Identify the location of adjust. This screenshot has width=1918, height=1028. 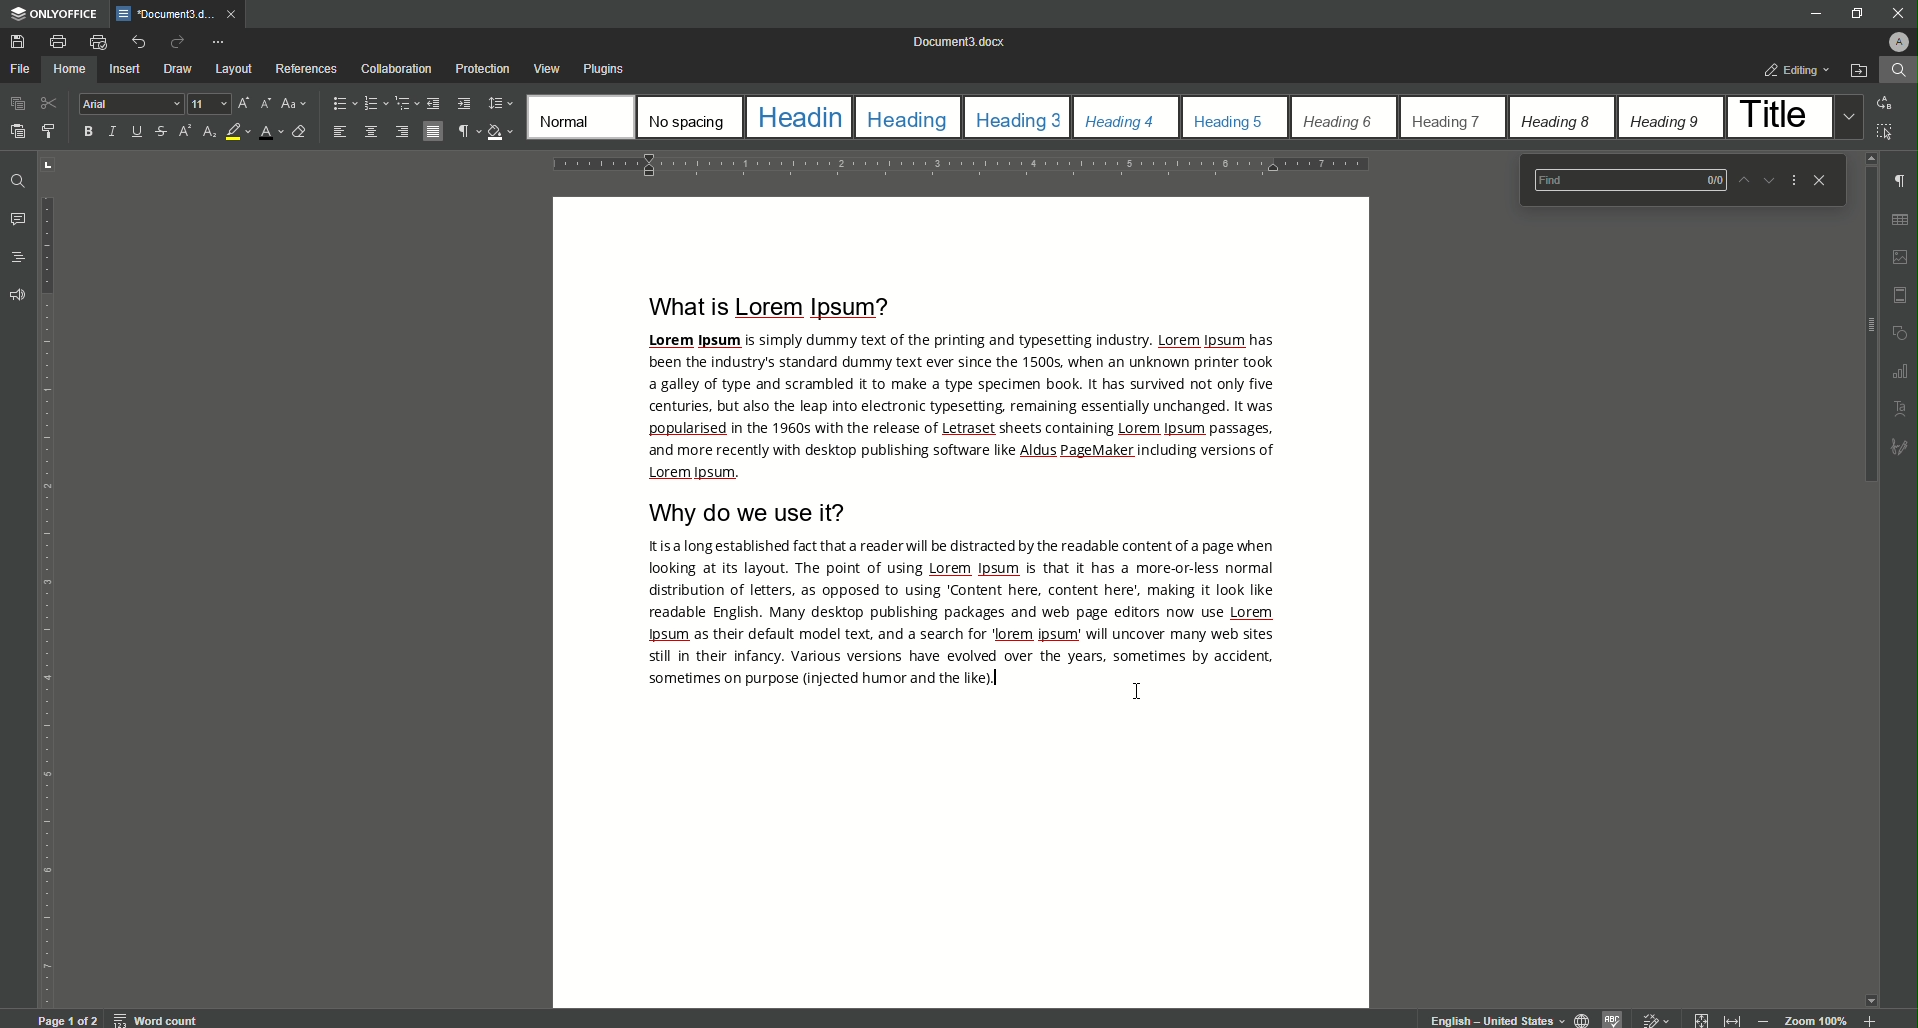
(54, 162).